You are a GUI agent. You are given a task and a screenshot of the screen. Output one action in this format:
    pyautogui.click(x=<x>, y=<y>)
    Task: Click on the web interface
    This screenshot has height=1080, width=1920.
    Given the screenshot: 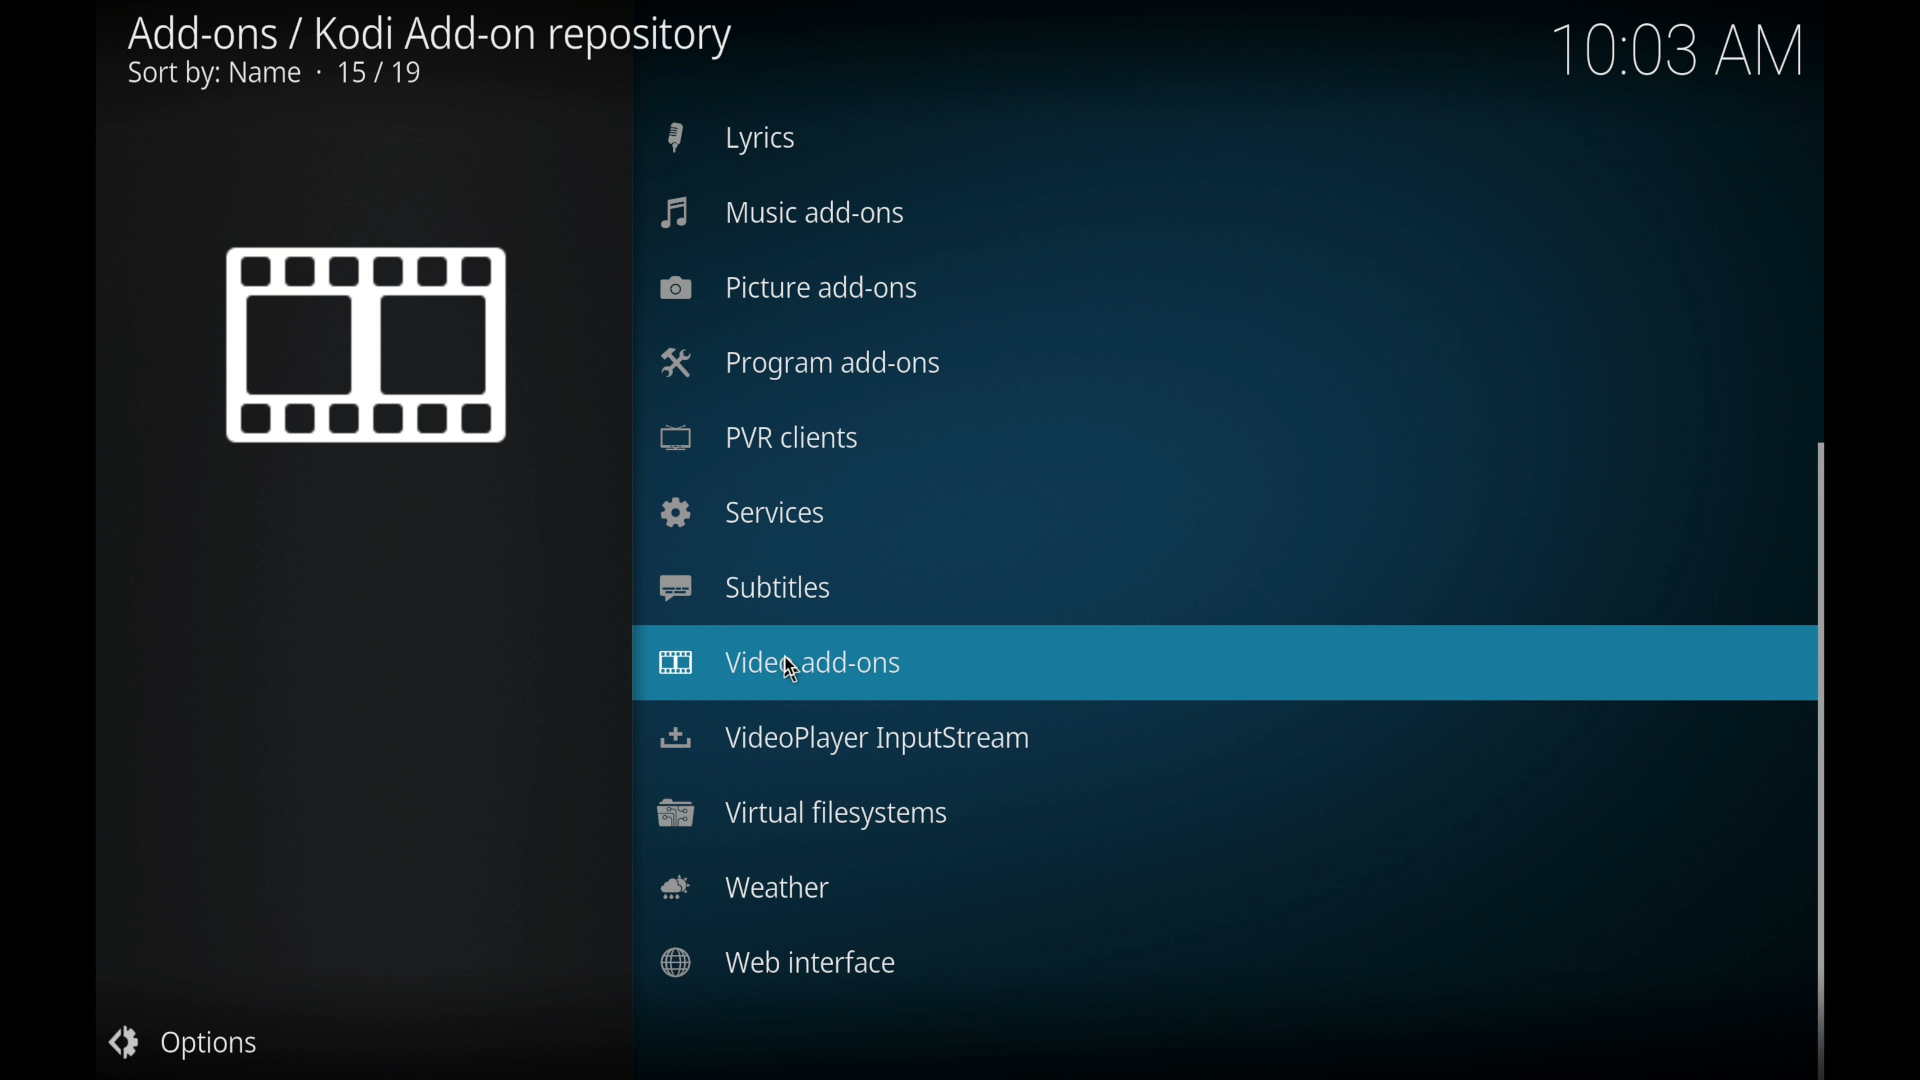 What is the action you would take?
    pyautogui.click(x=781, y=962)
    